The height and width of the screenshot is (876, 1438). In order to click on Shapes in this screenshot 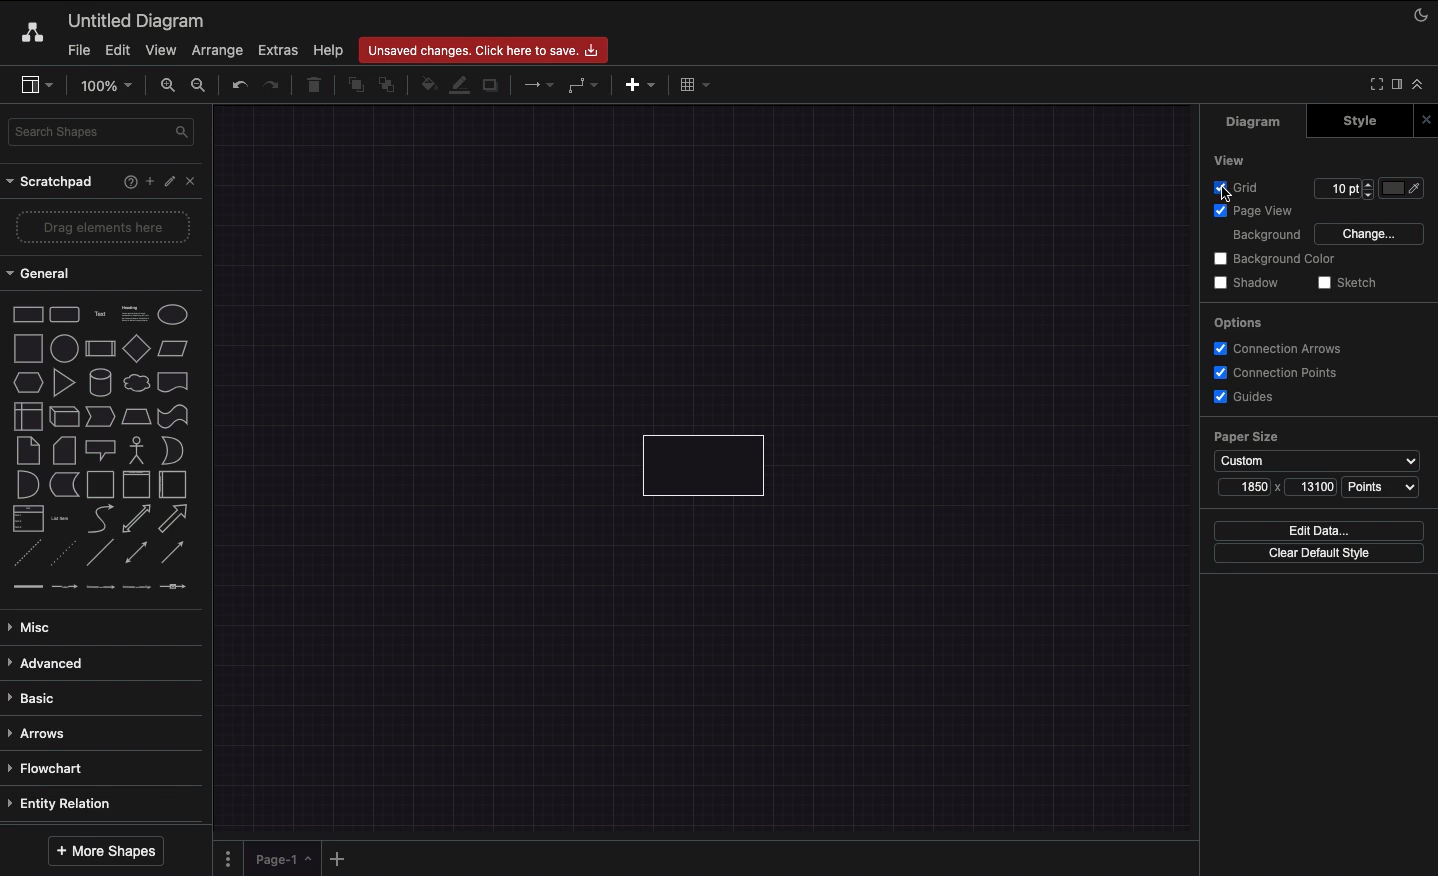, I will do `click(102, 454)`.